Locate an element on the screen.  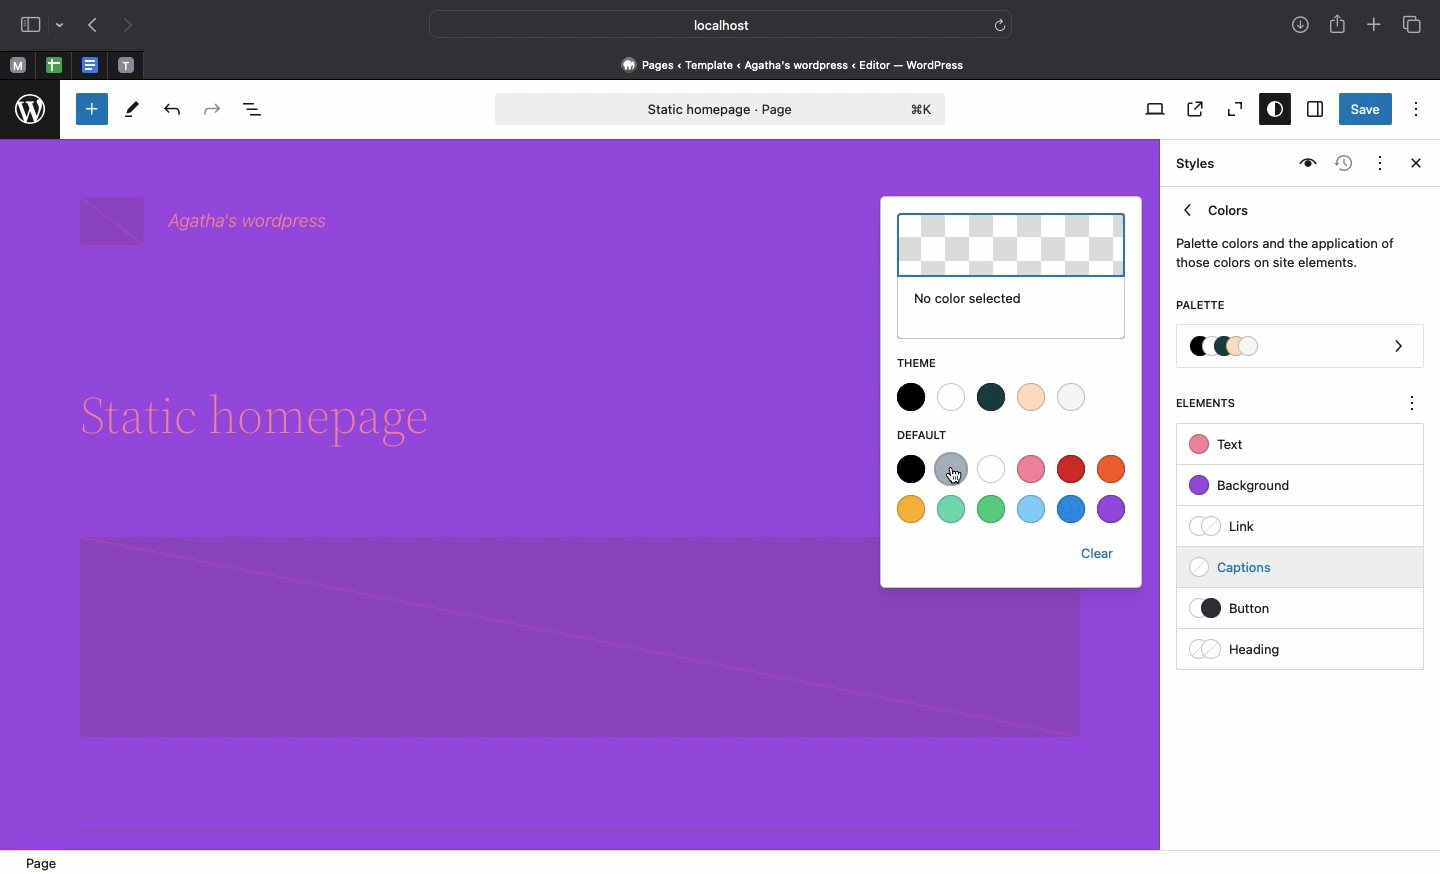
Save is located at coordinates (1366, 111).